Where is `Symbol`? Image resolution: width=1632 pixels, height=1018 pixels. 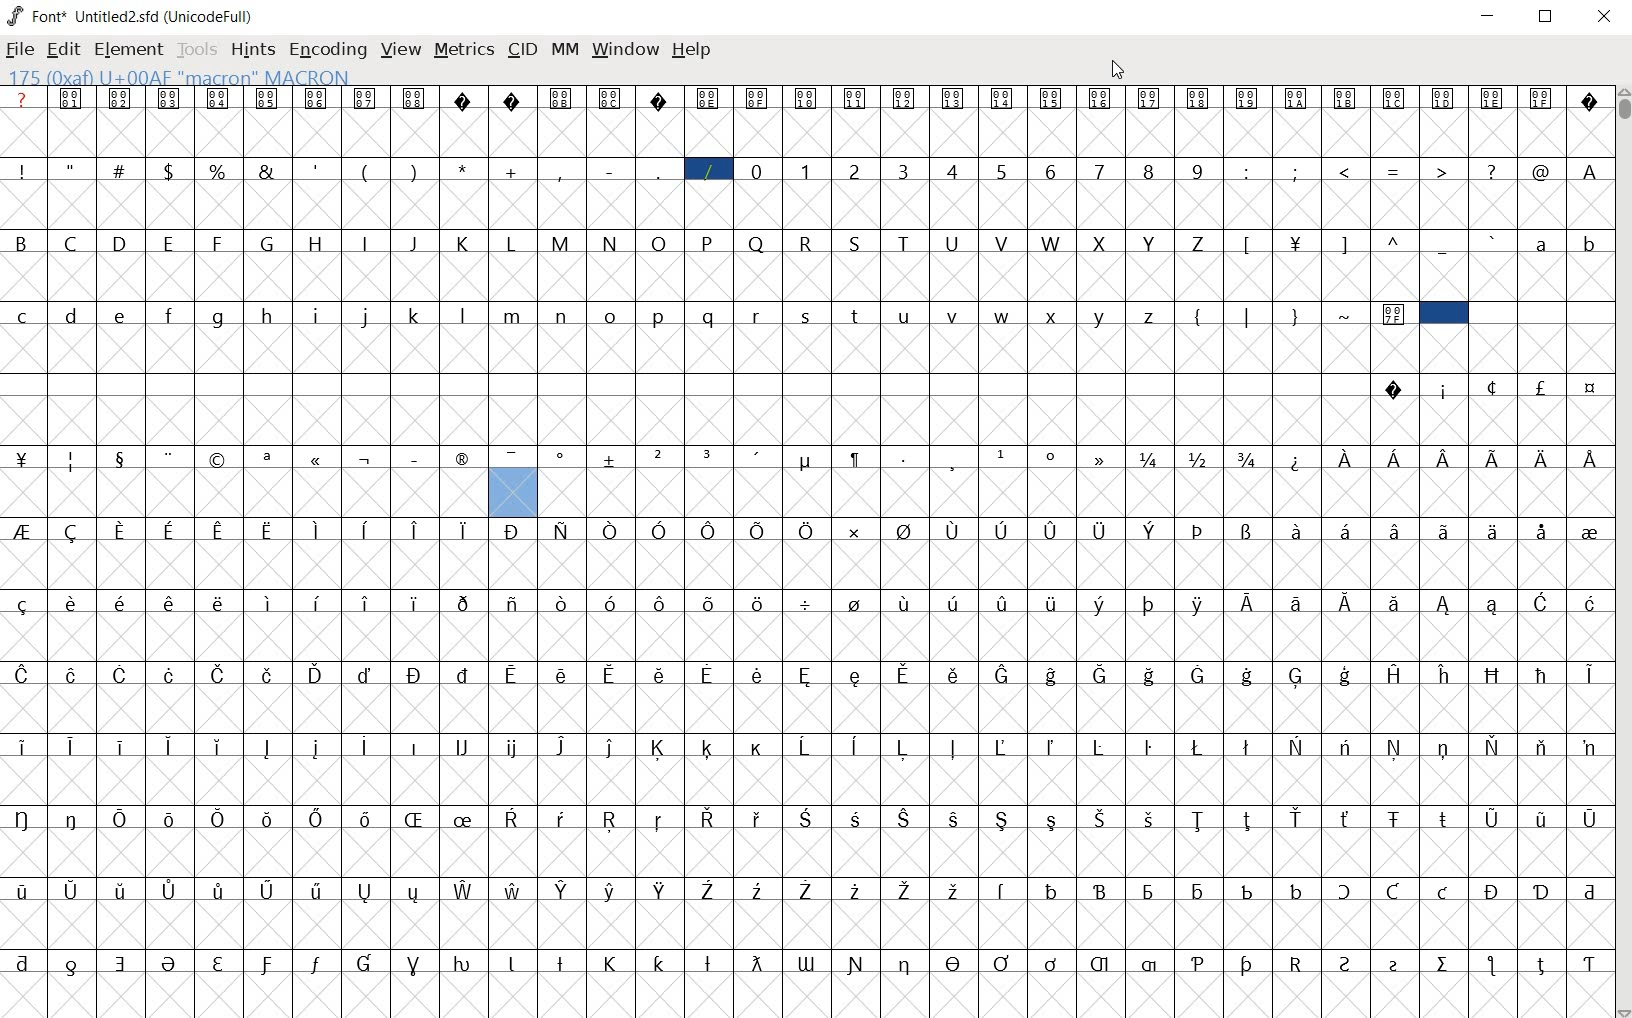
Symbol is located at coordinates (1587, 962).